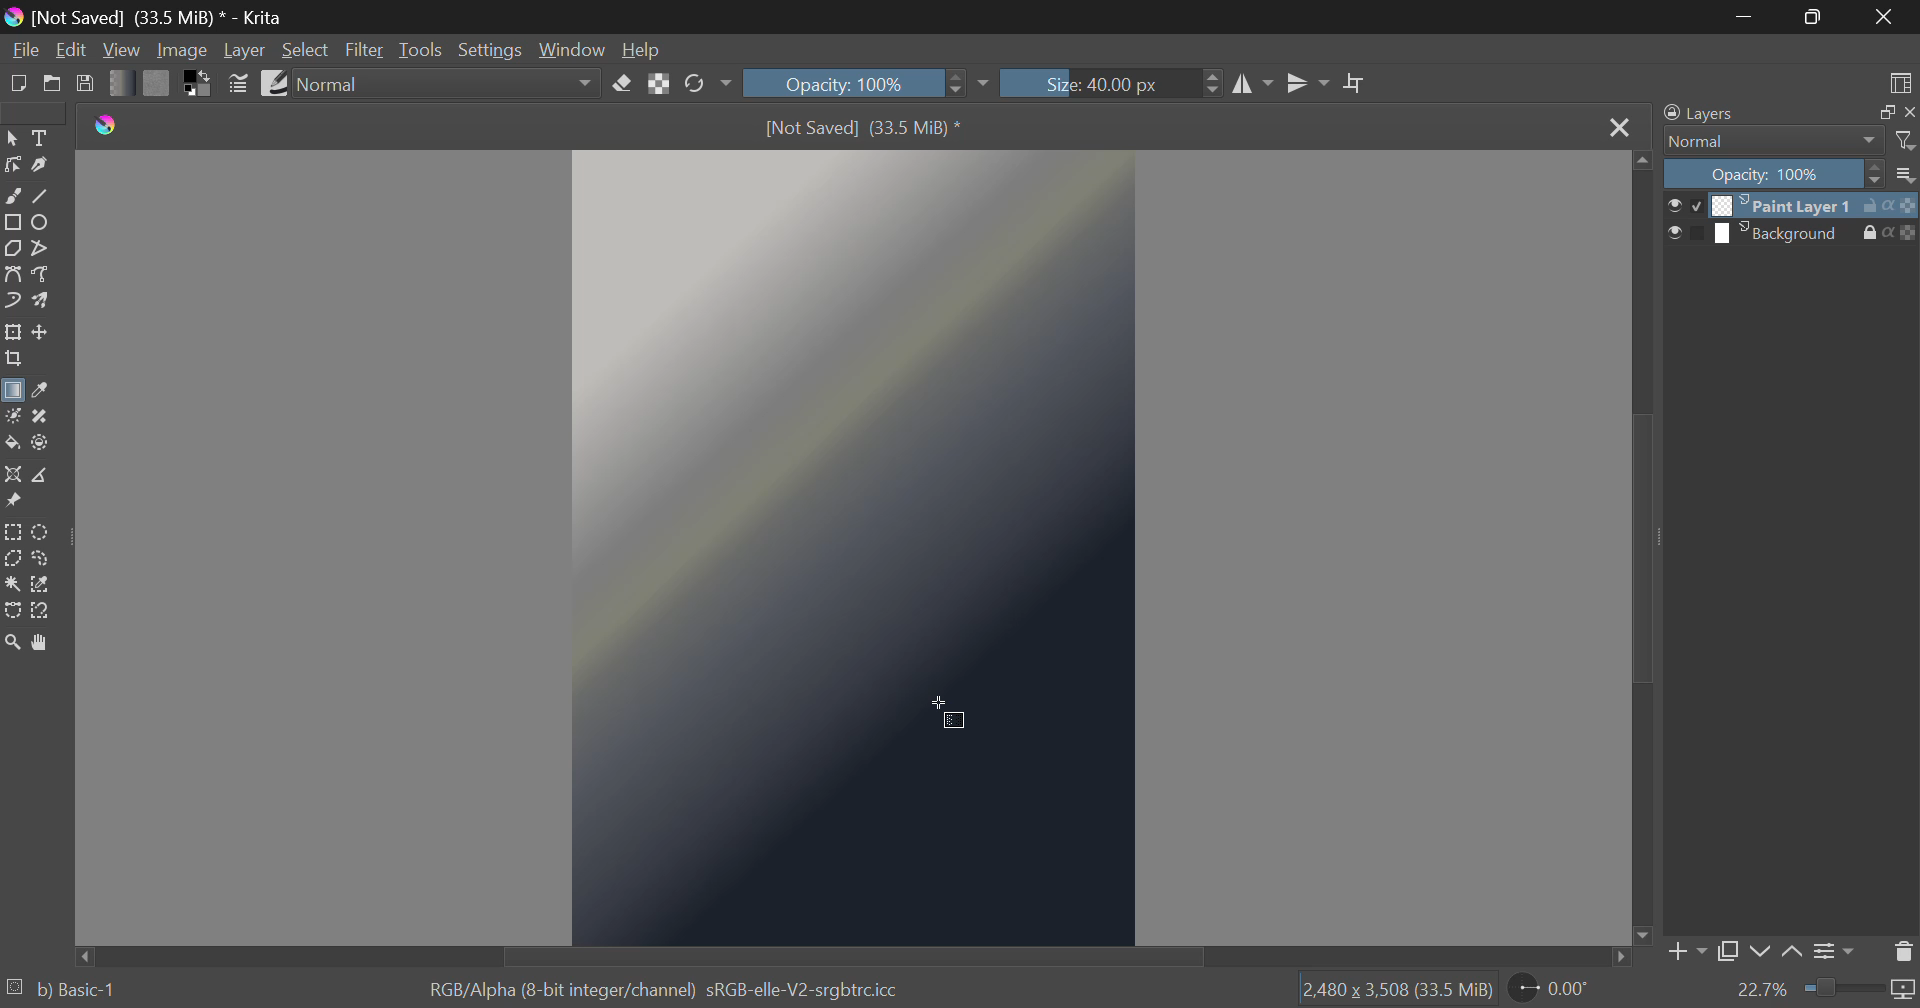 This screenshot has height=1008, width=1920. Describe the element at coordinates (12, 504) in the screenshot. I see `Reference Images` at that location.